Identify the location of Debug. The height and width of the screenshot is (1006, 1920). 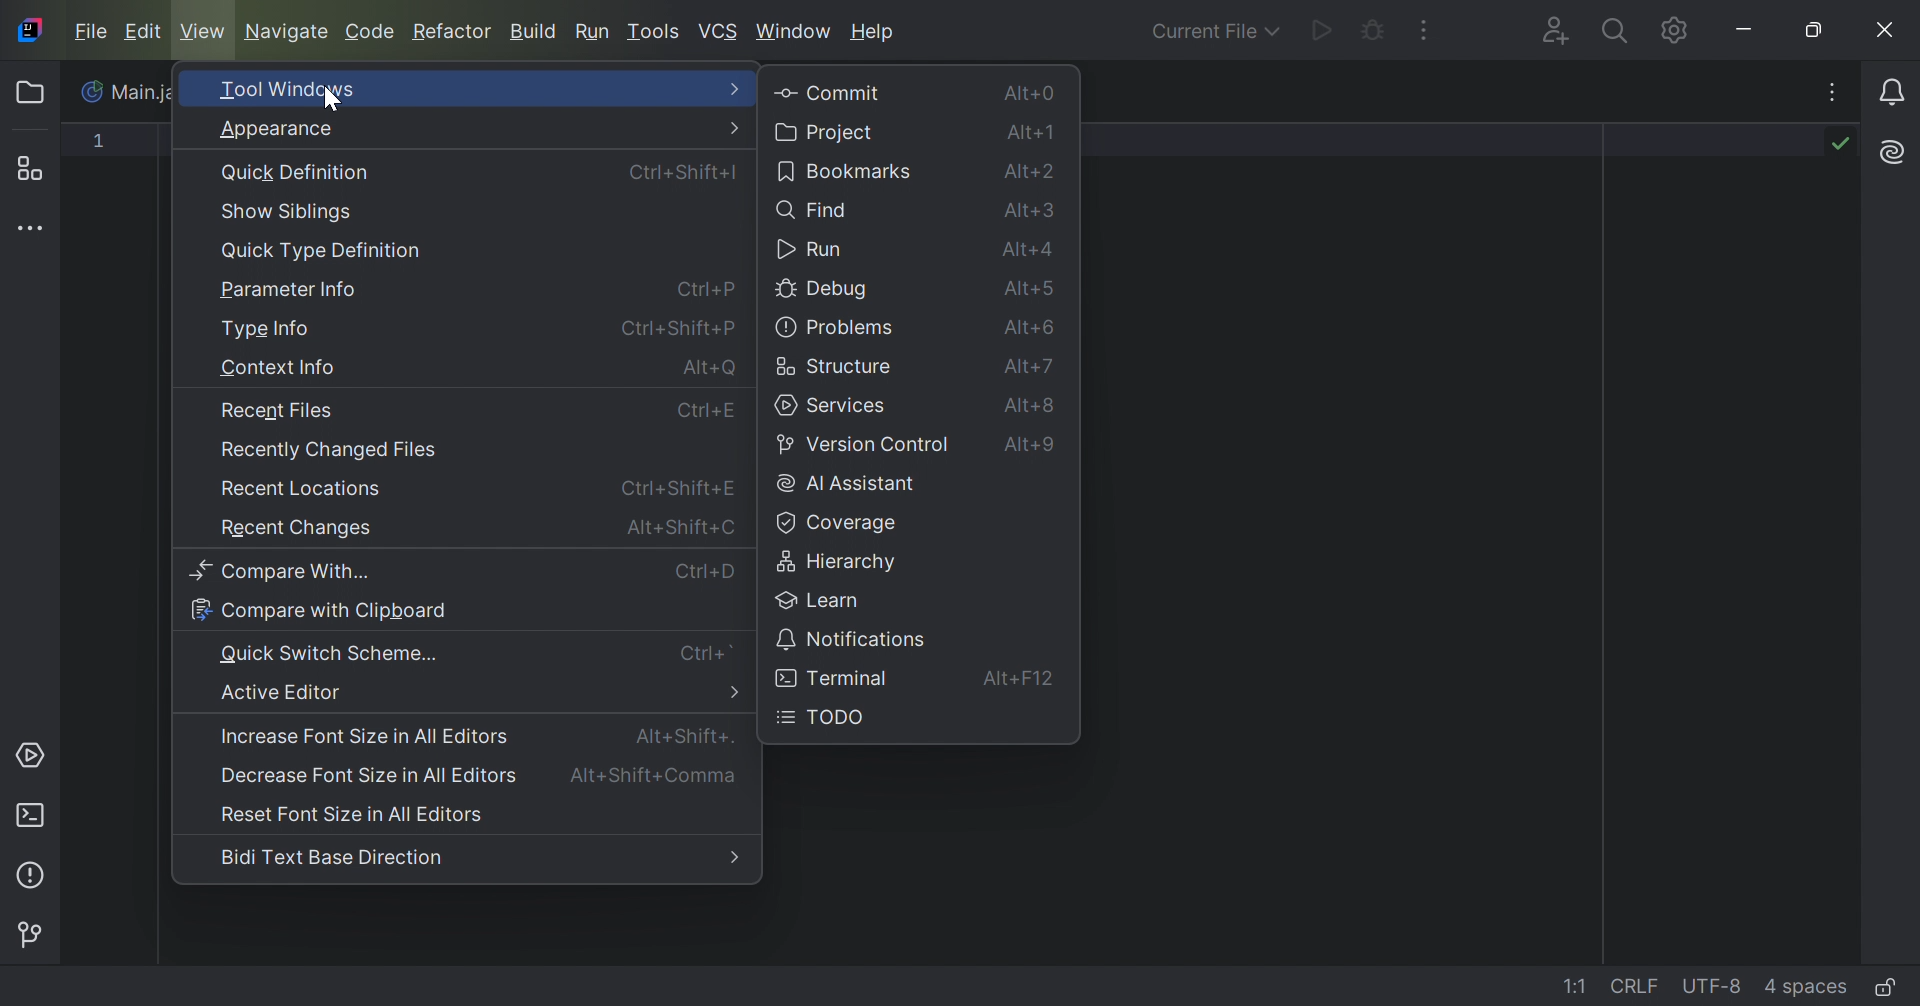
(1371, 33).